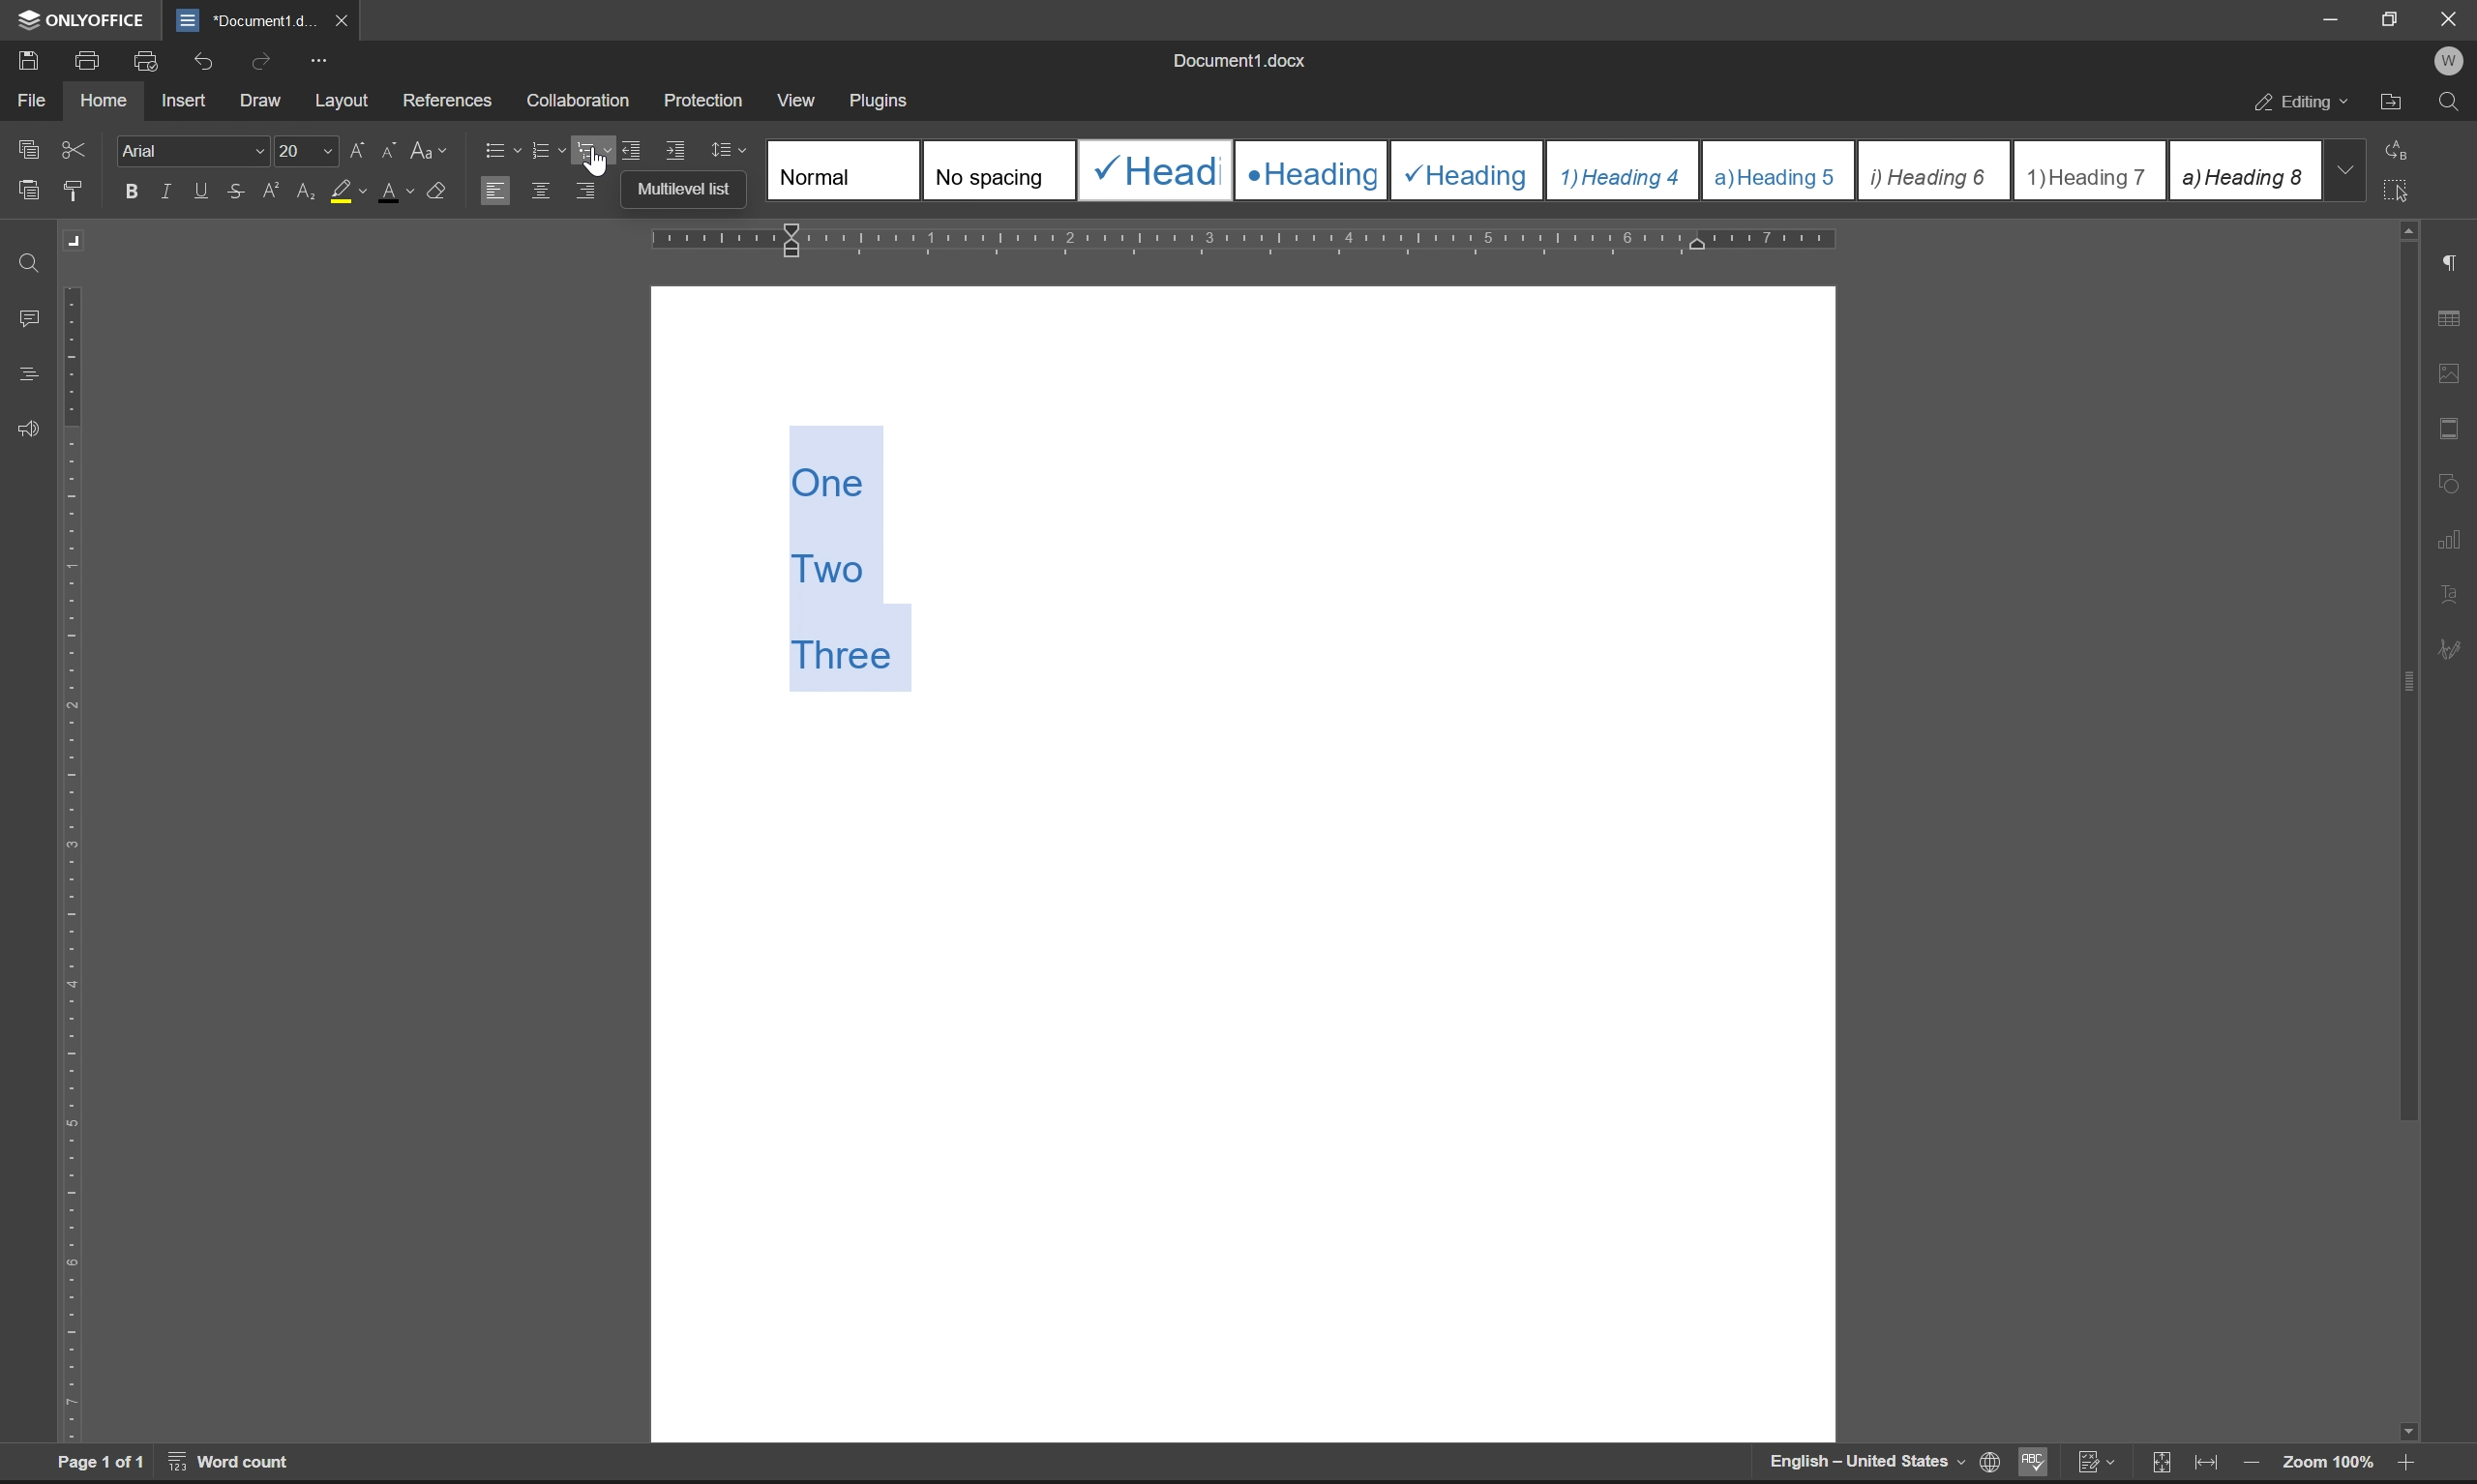  What do you see at coordinates (793, 95) in the screenshot?
I see `view` at bounding box center [793, 95].